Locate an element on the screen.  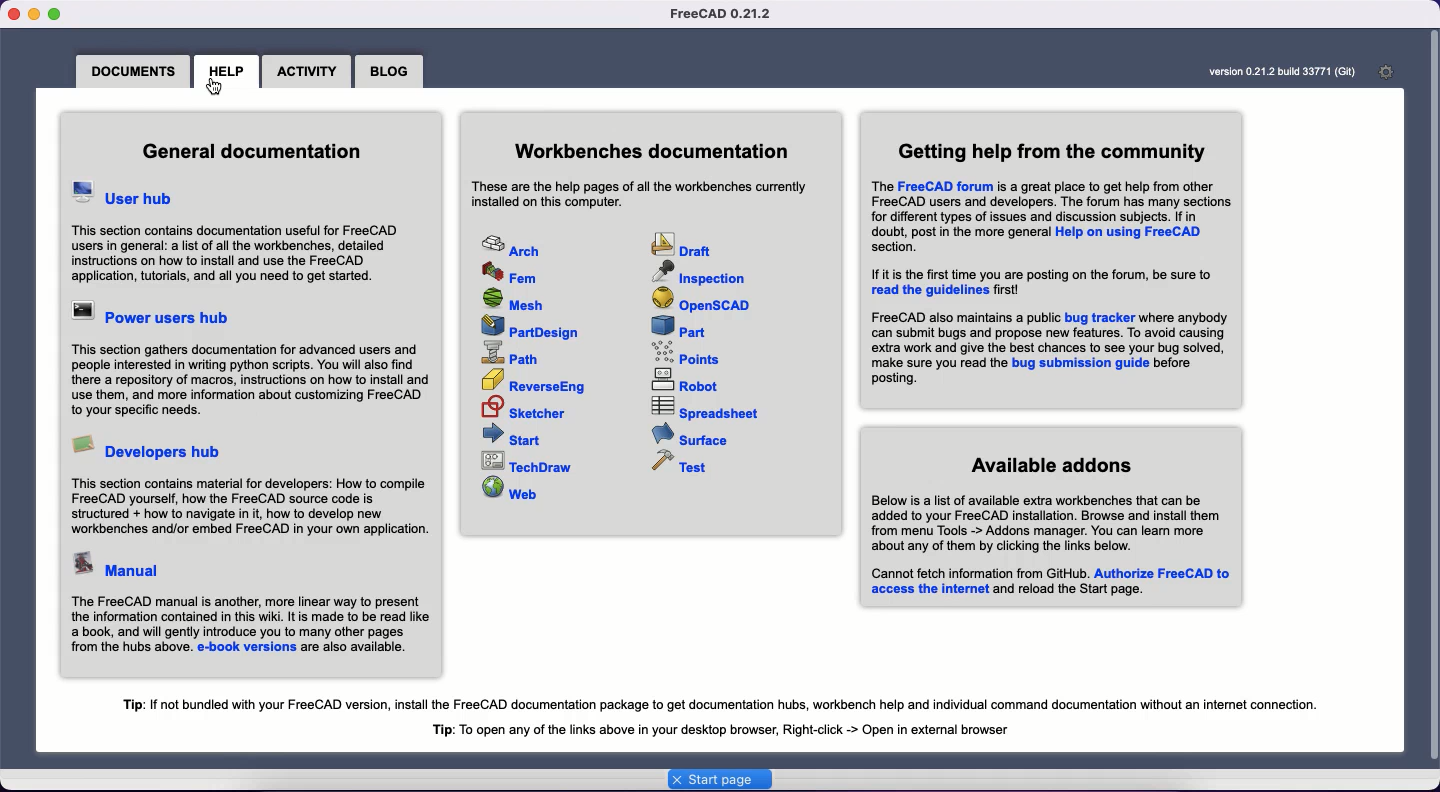
Start page is located at coordinates (719, 780).